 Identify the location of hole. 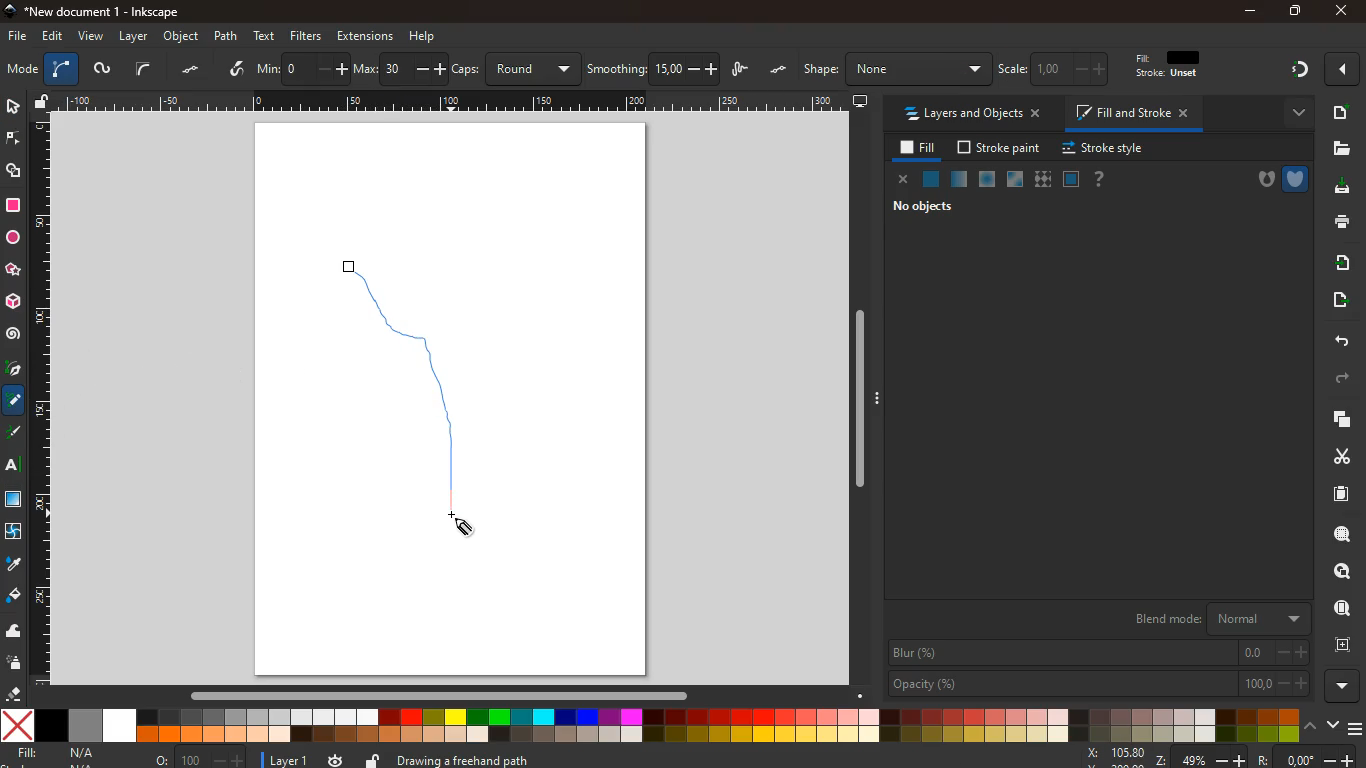
(1262, 181).